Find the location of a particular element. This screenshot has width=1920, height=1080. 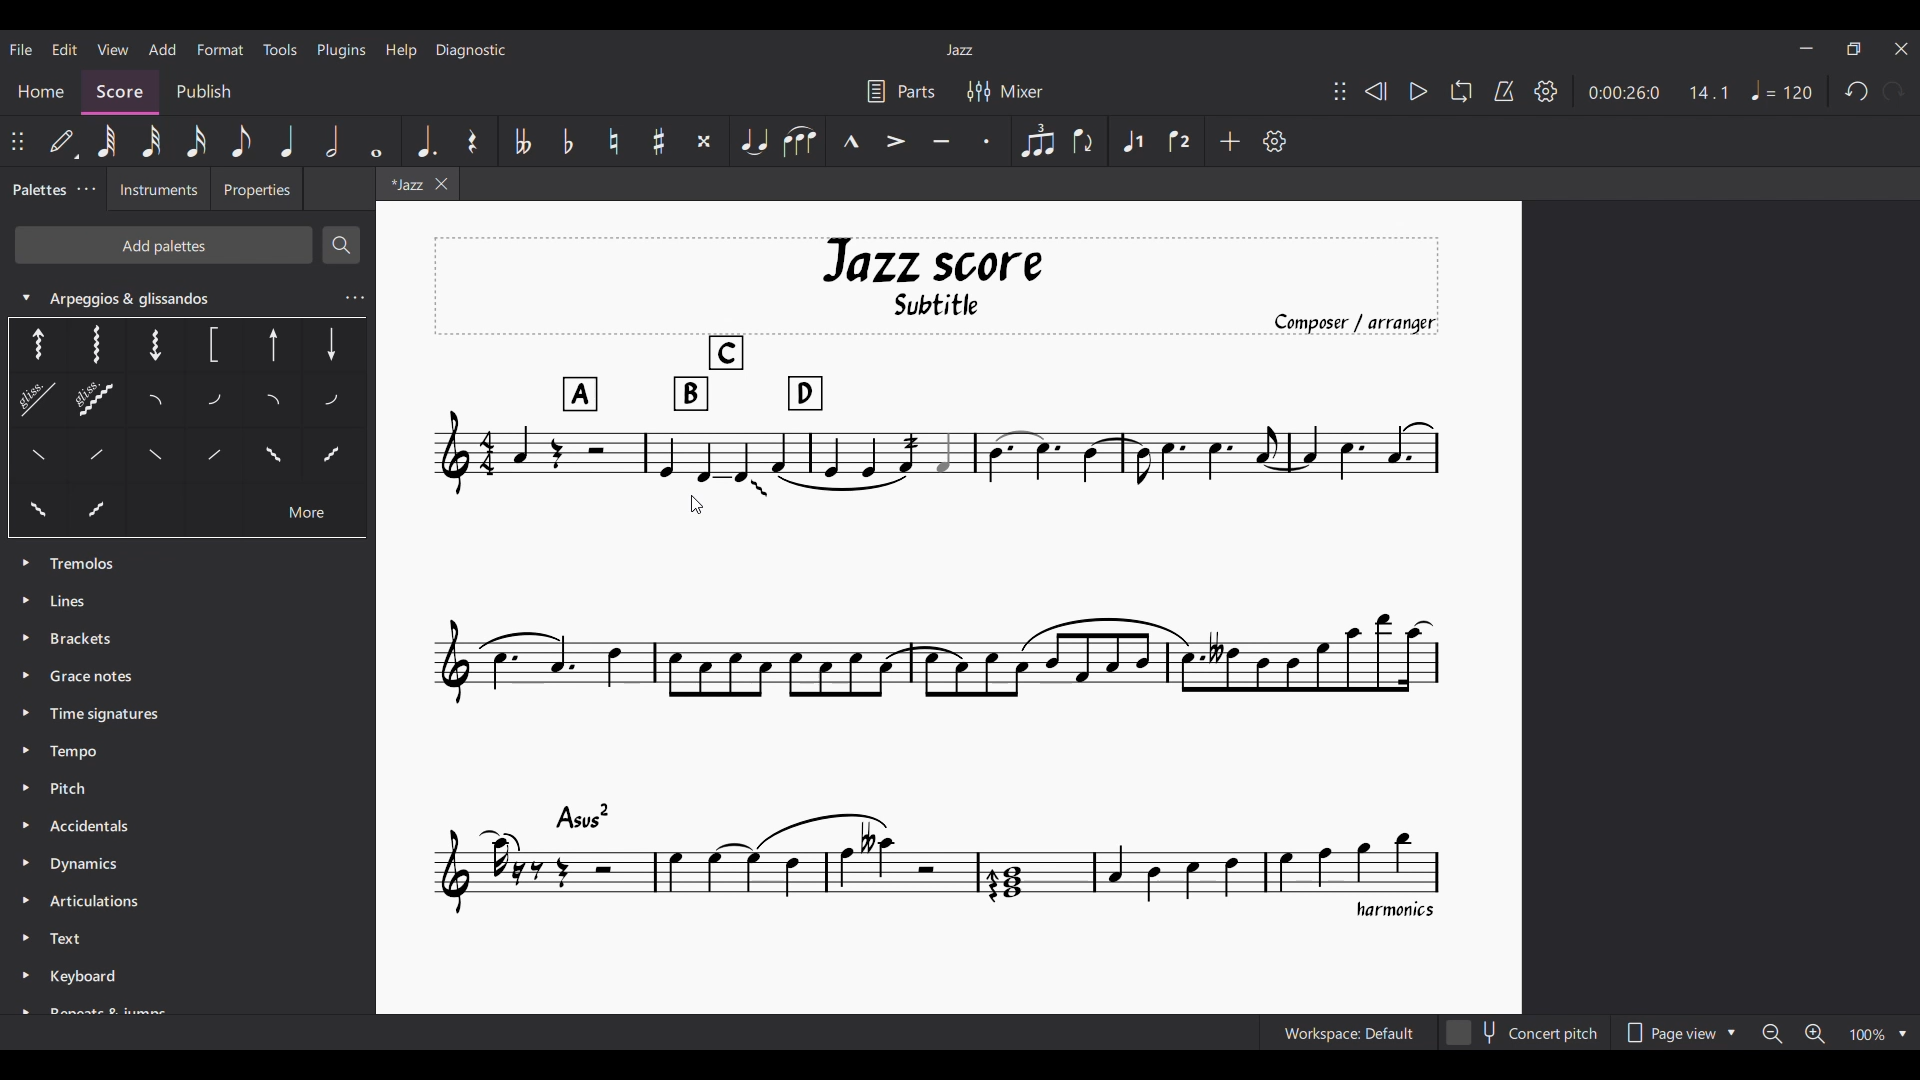

Redo is located at coordinates (1894, 91).